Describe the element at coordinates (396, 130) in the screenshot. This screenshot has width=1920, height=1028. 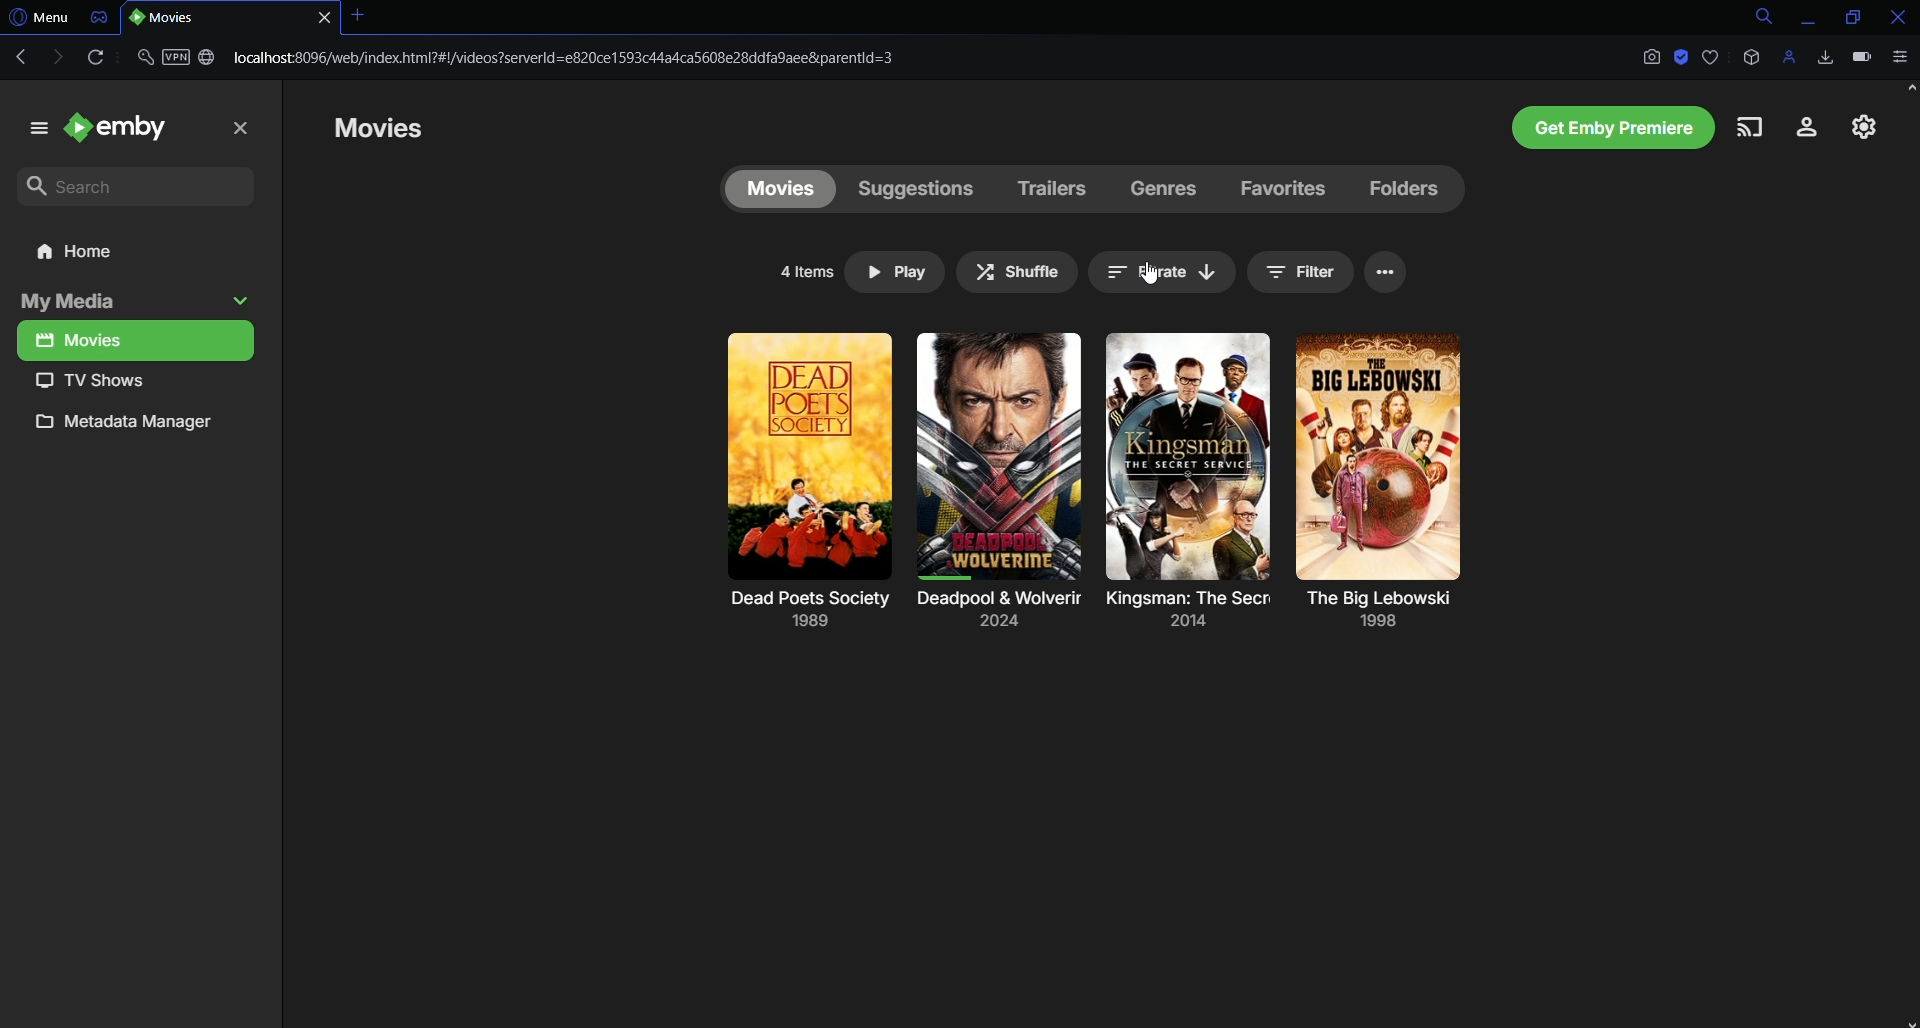
I see `Movies` at that location.